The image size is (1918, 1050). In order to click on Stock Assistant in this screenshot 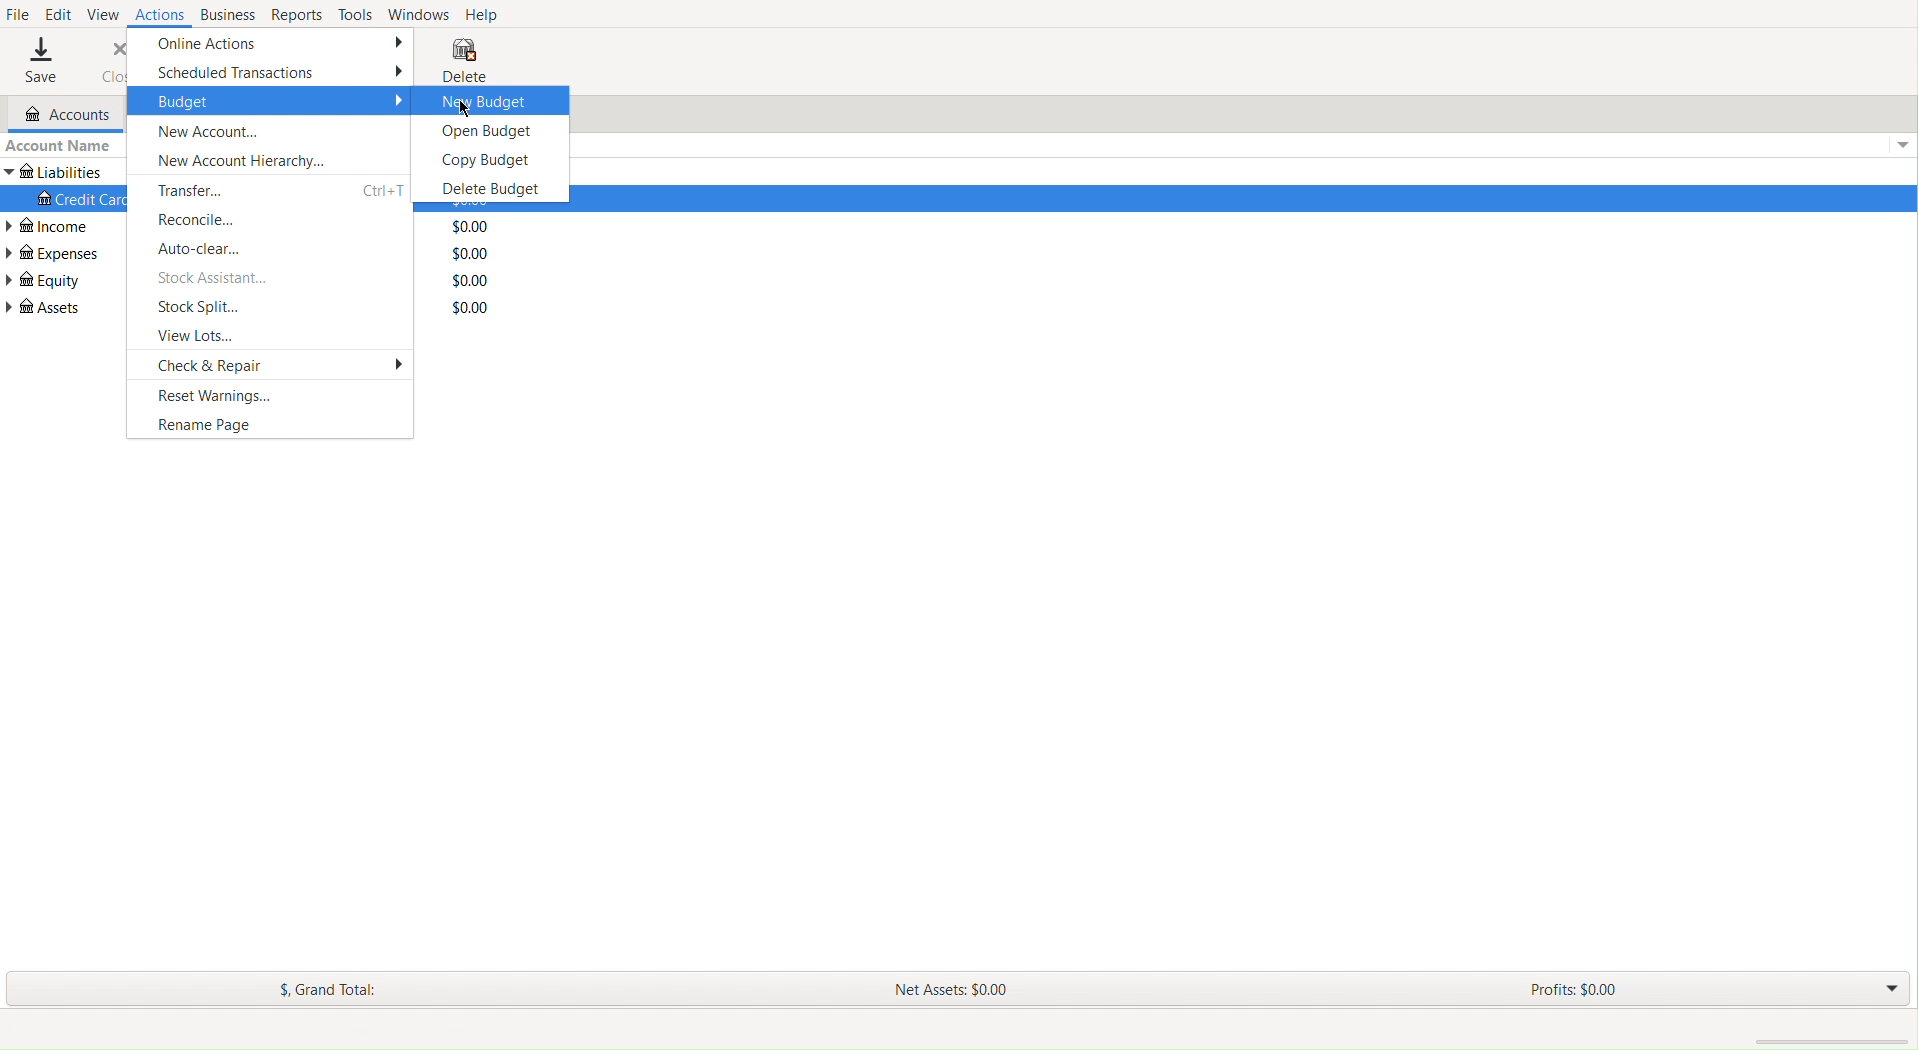, I will do `click(214, 278)`.